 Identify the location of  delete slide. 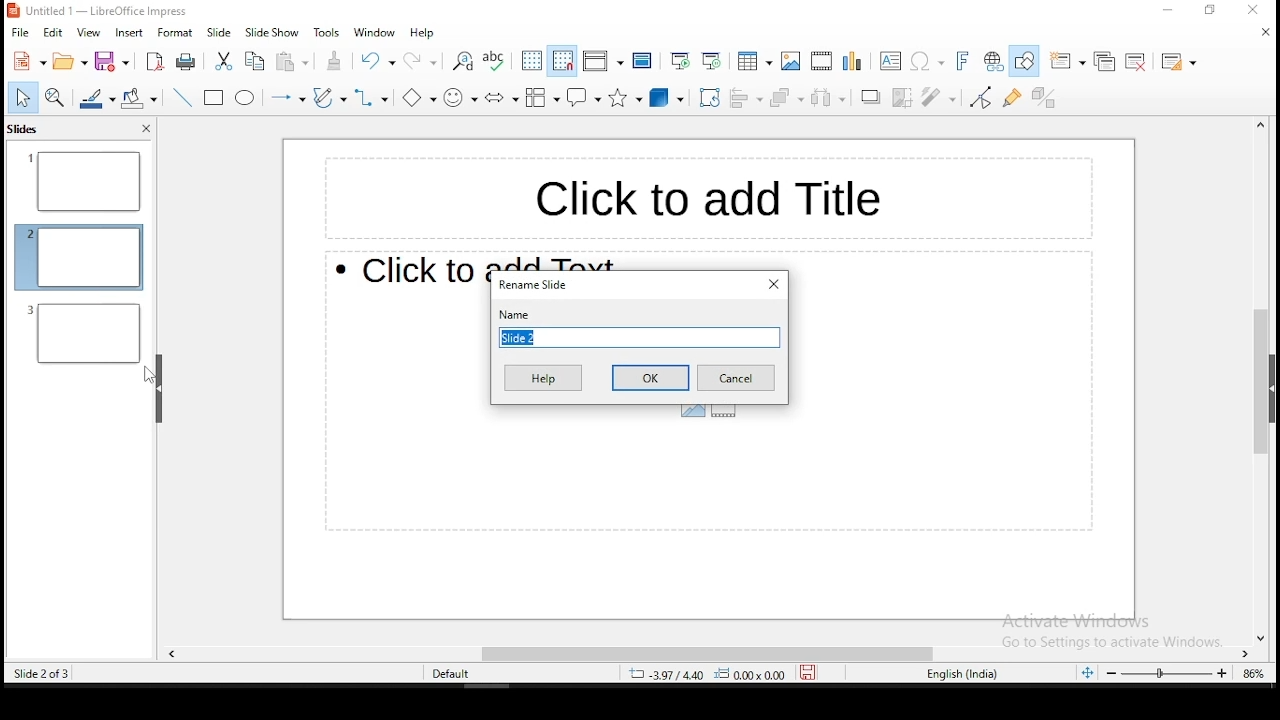
(1136, 61).